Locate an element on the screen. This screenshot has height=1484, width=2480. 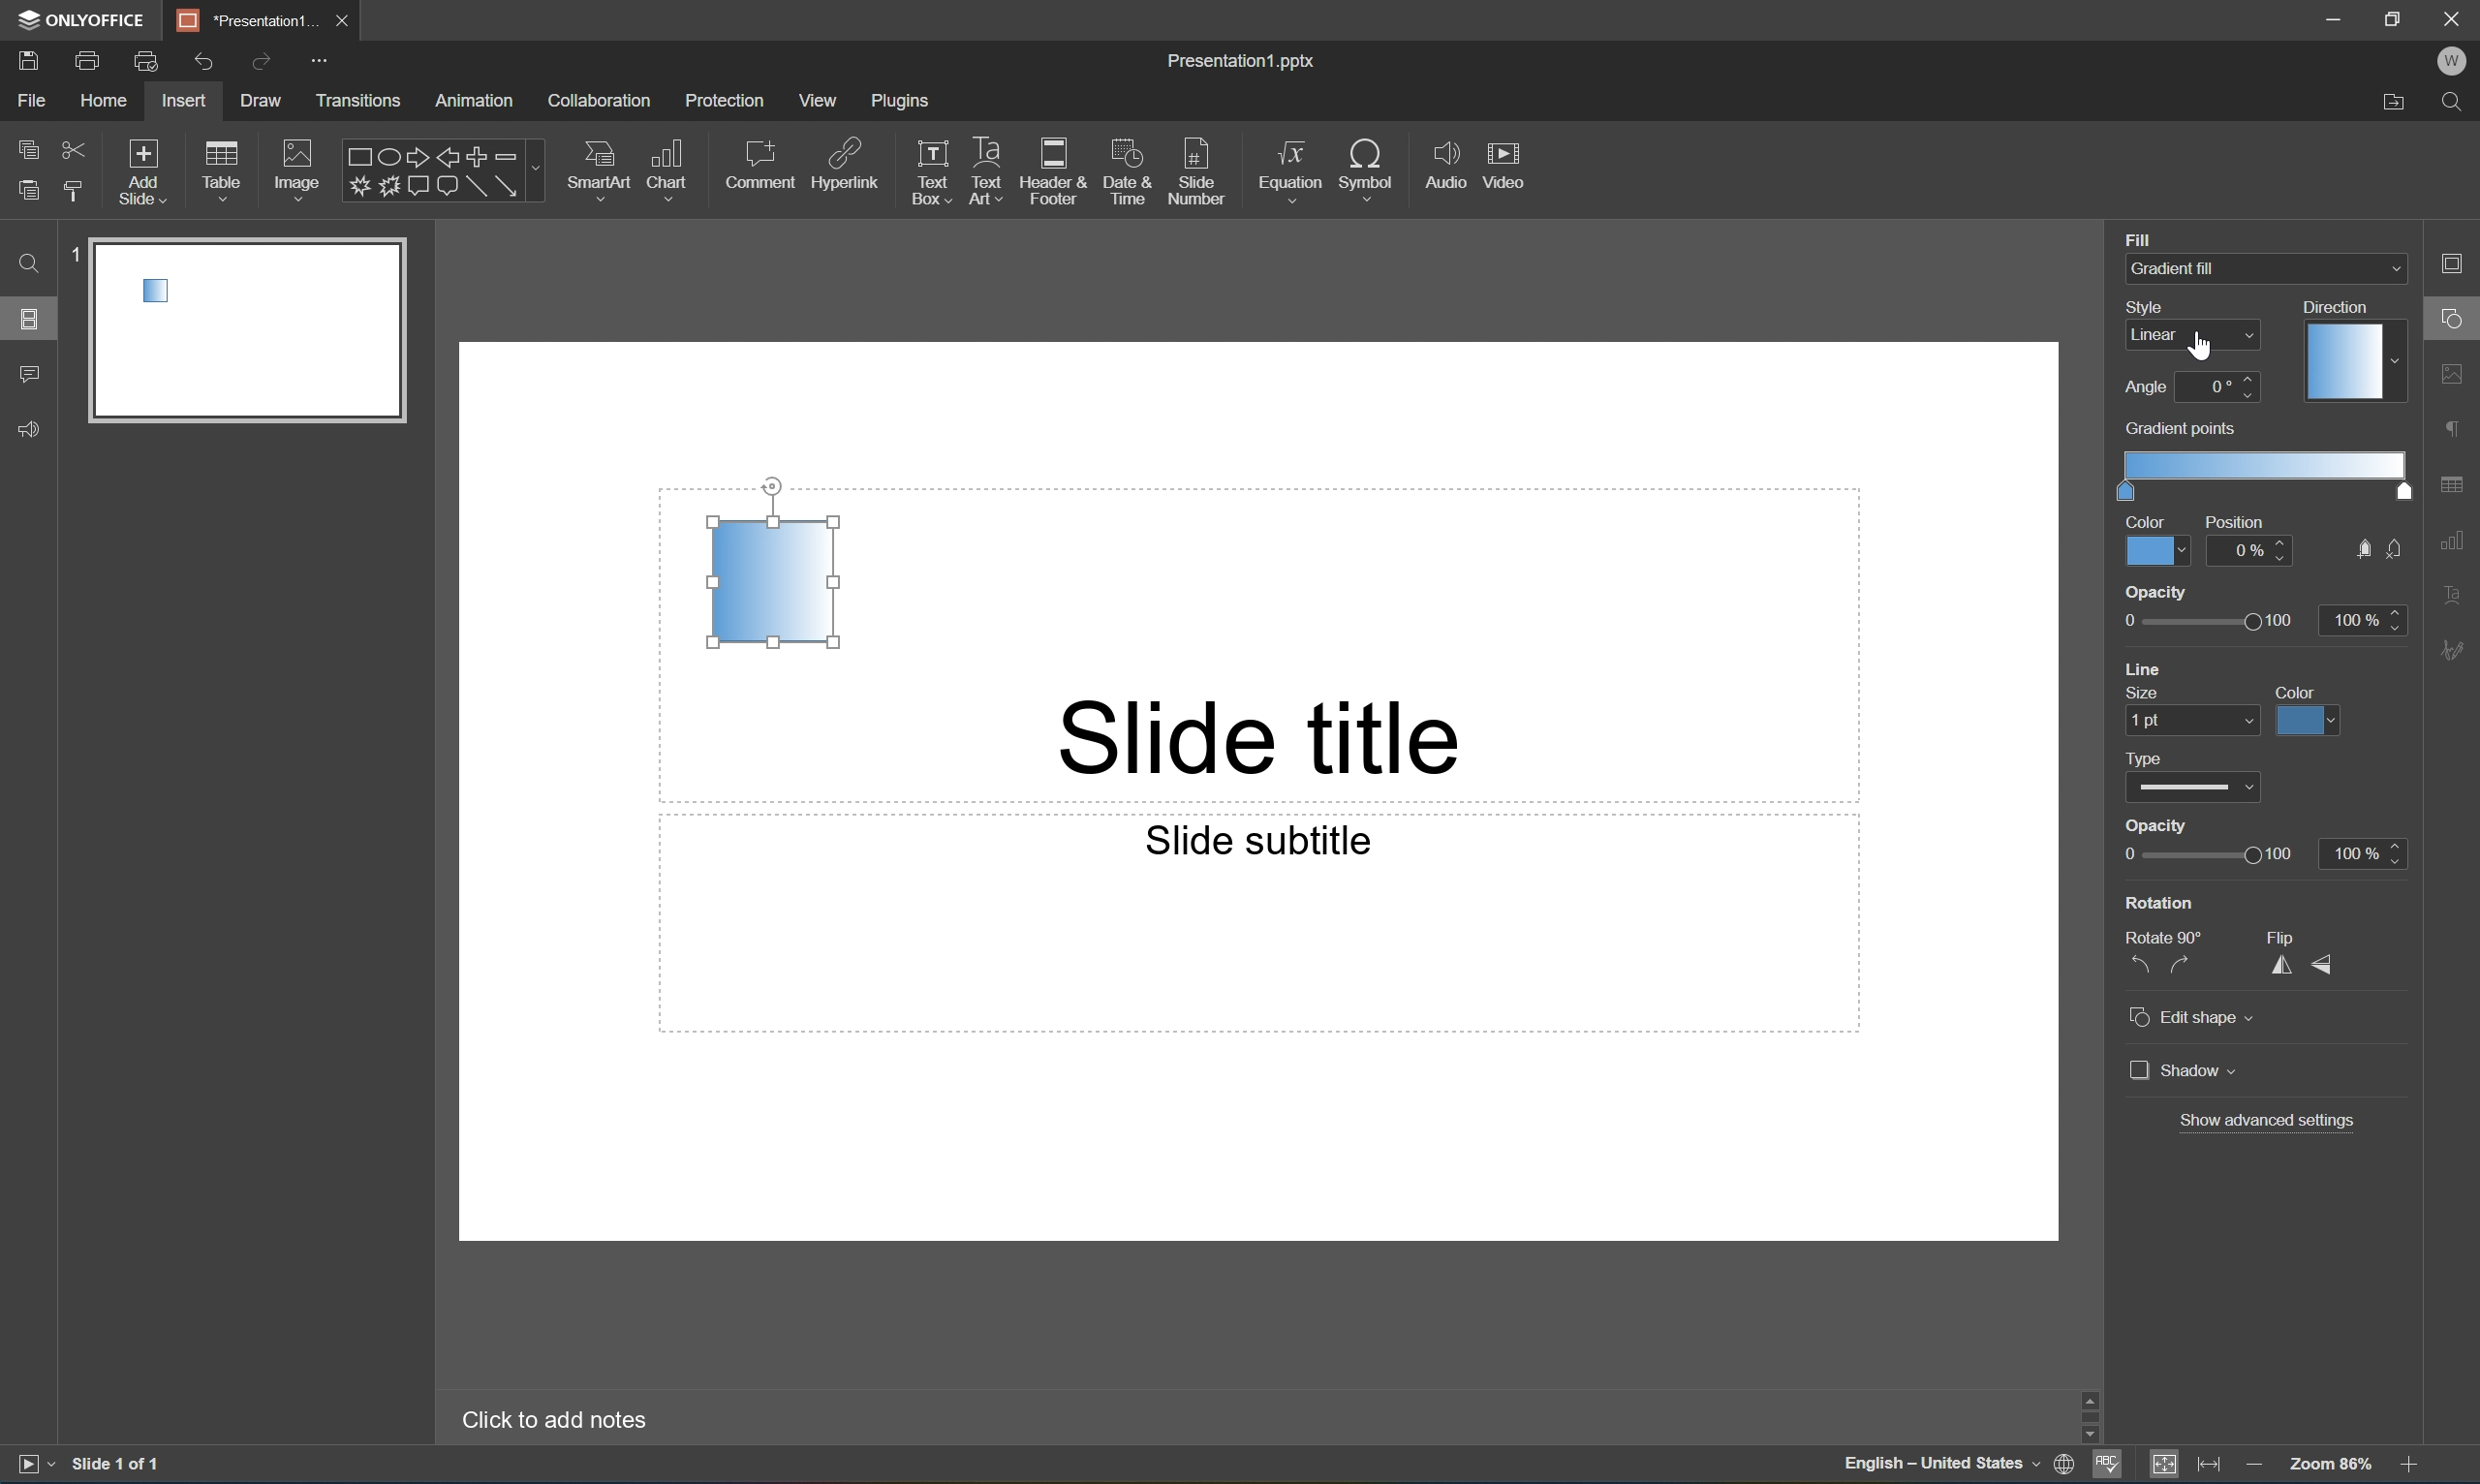
Add Slide is located at coordinates (144, 173).